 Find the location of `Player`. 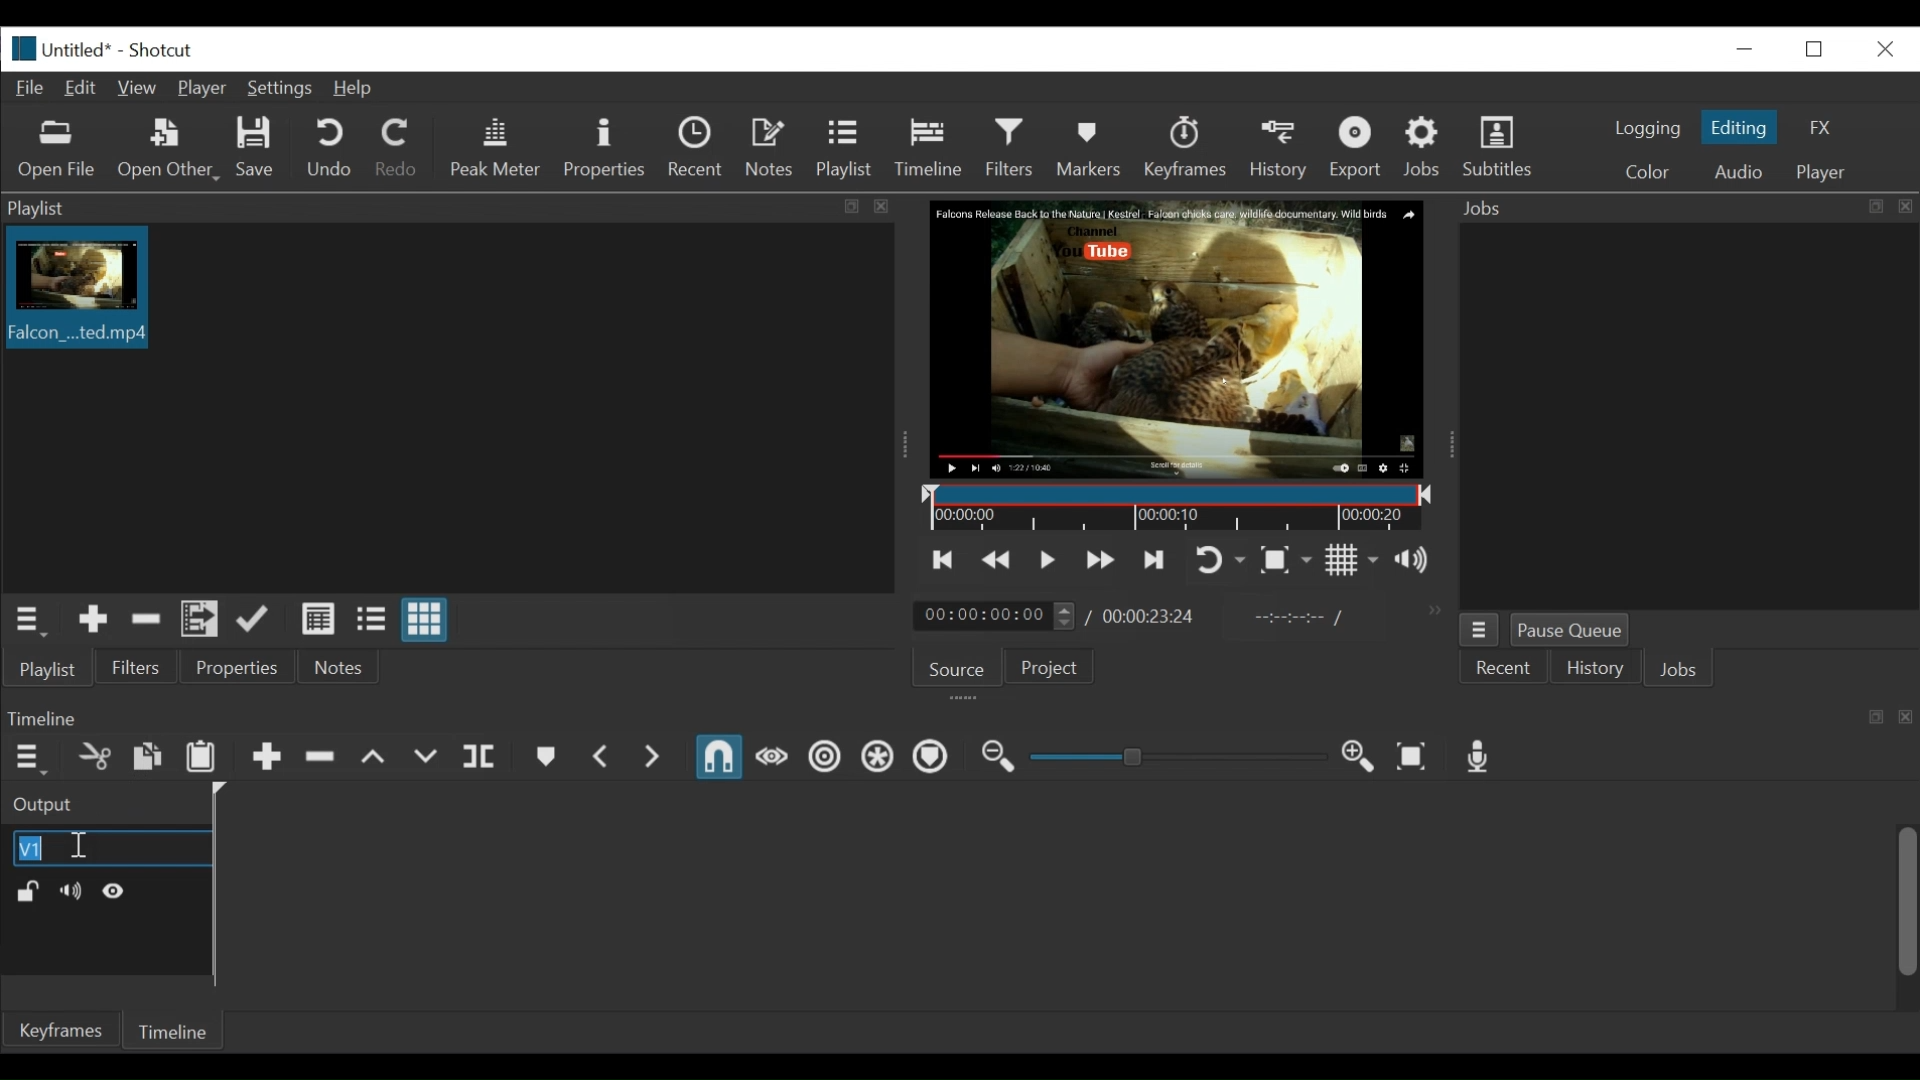

Player is located at coordinates (201, 89).